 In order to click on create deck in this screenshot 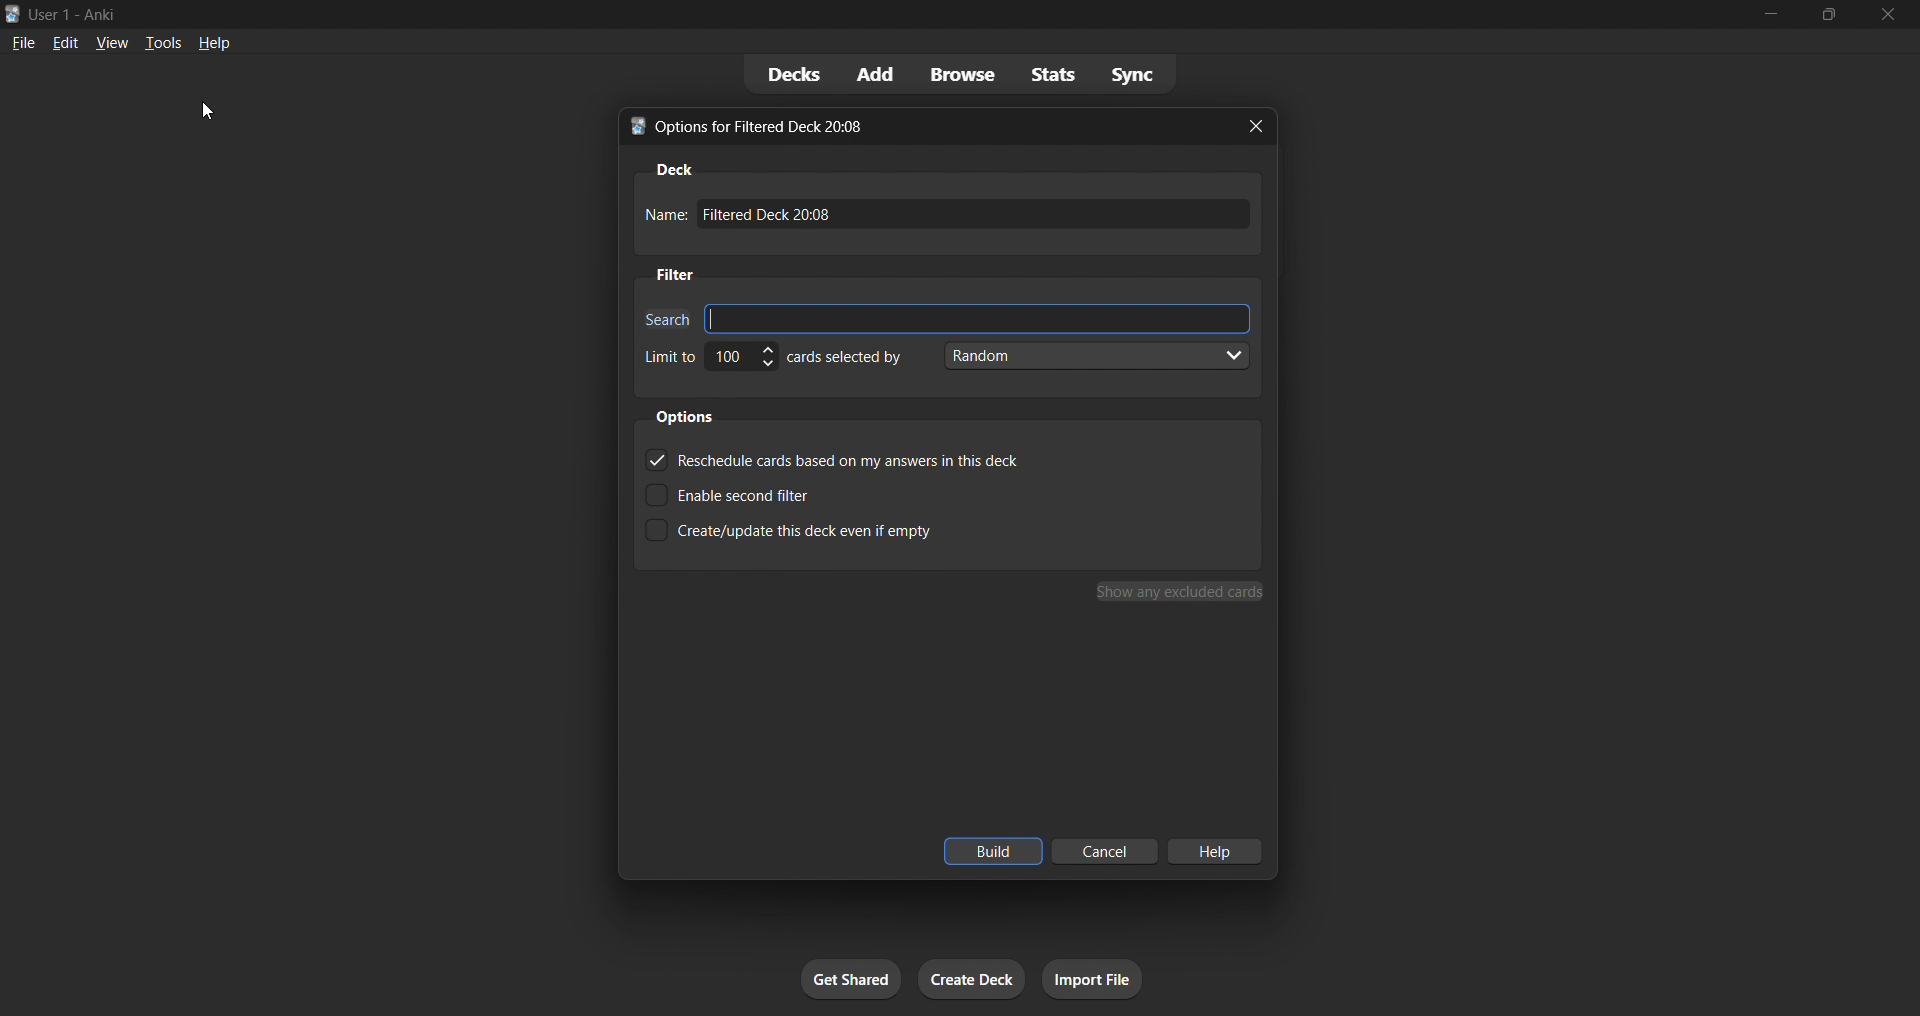, I will do `click(968, 978)`.